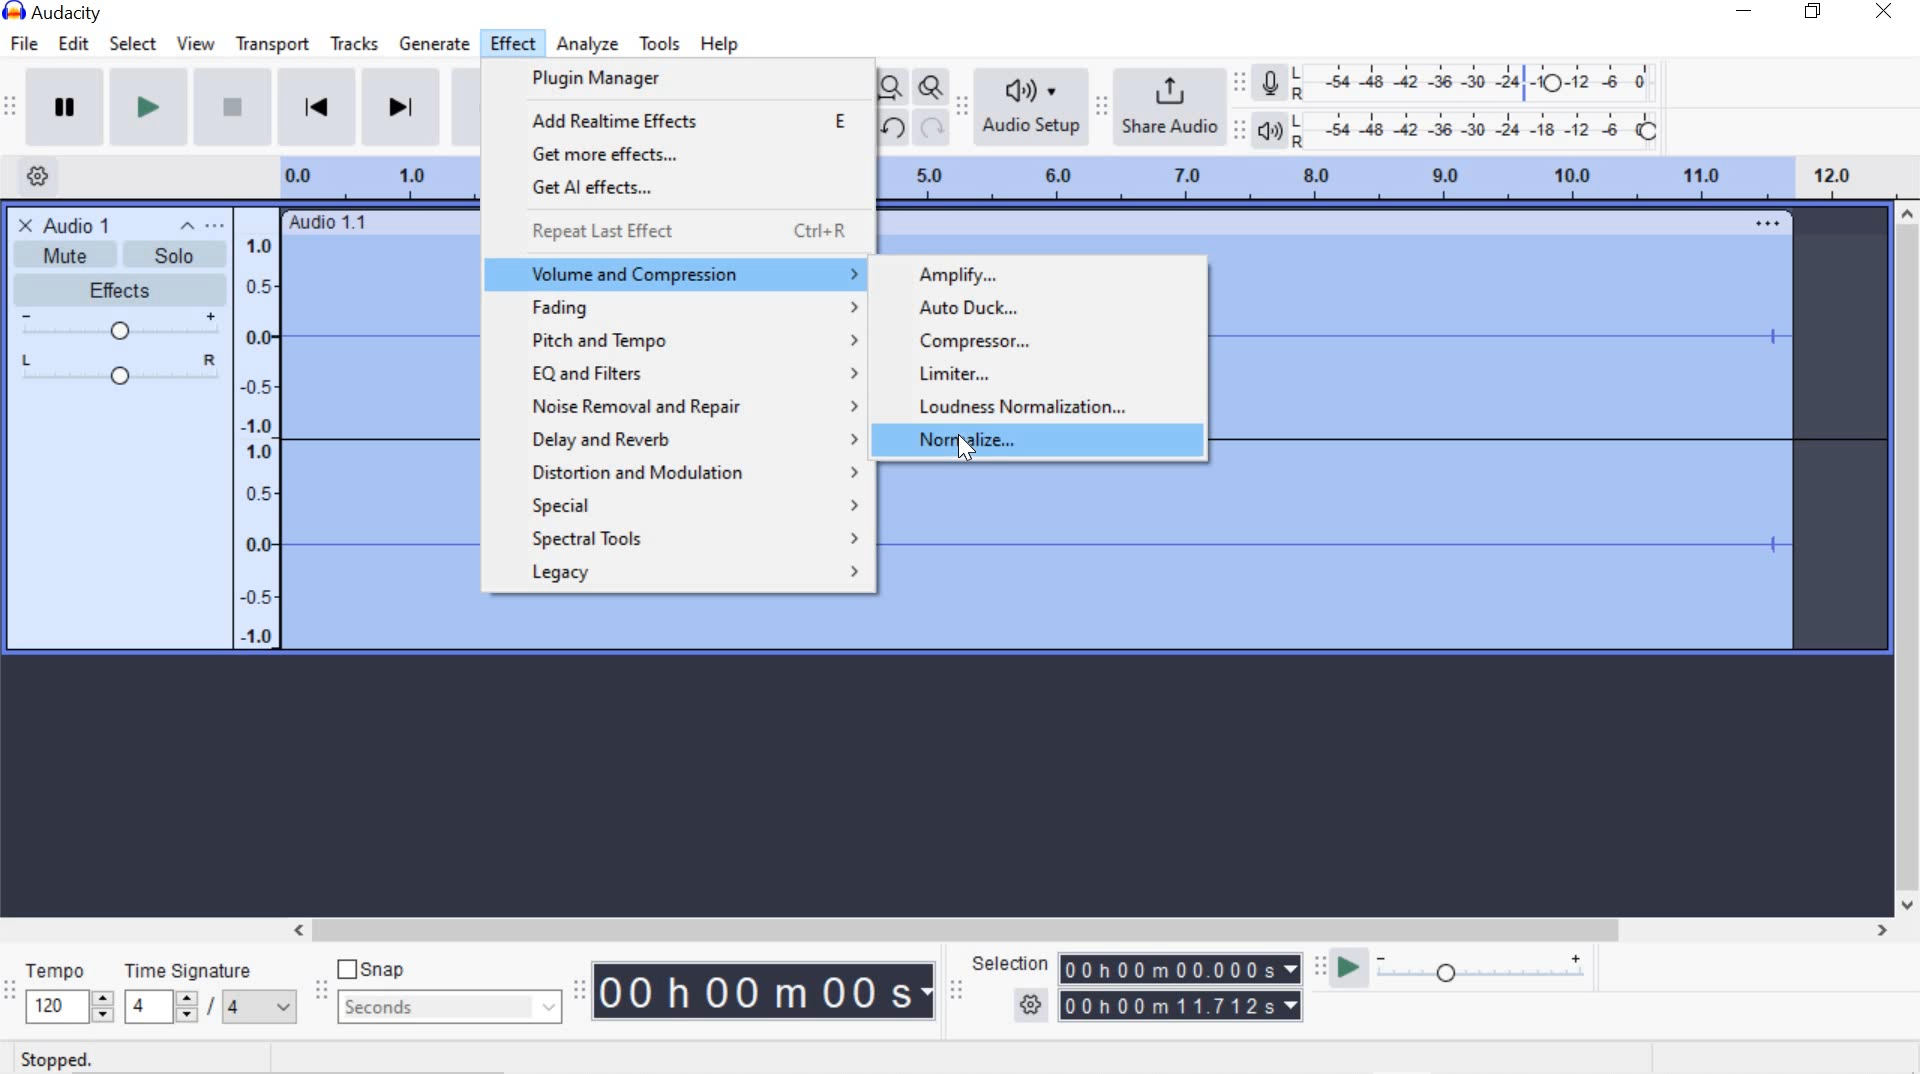 This screenshot has height=1074, width=1920. Describe the element at coordinates (169, 254) in the screenshot. I see `SOLO` at that location.